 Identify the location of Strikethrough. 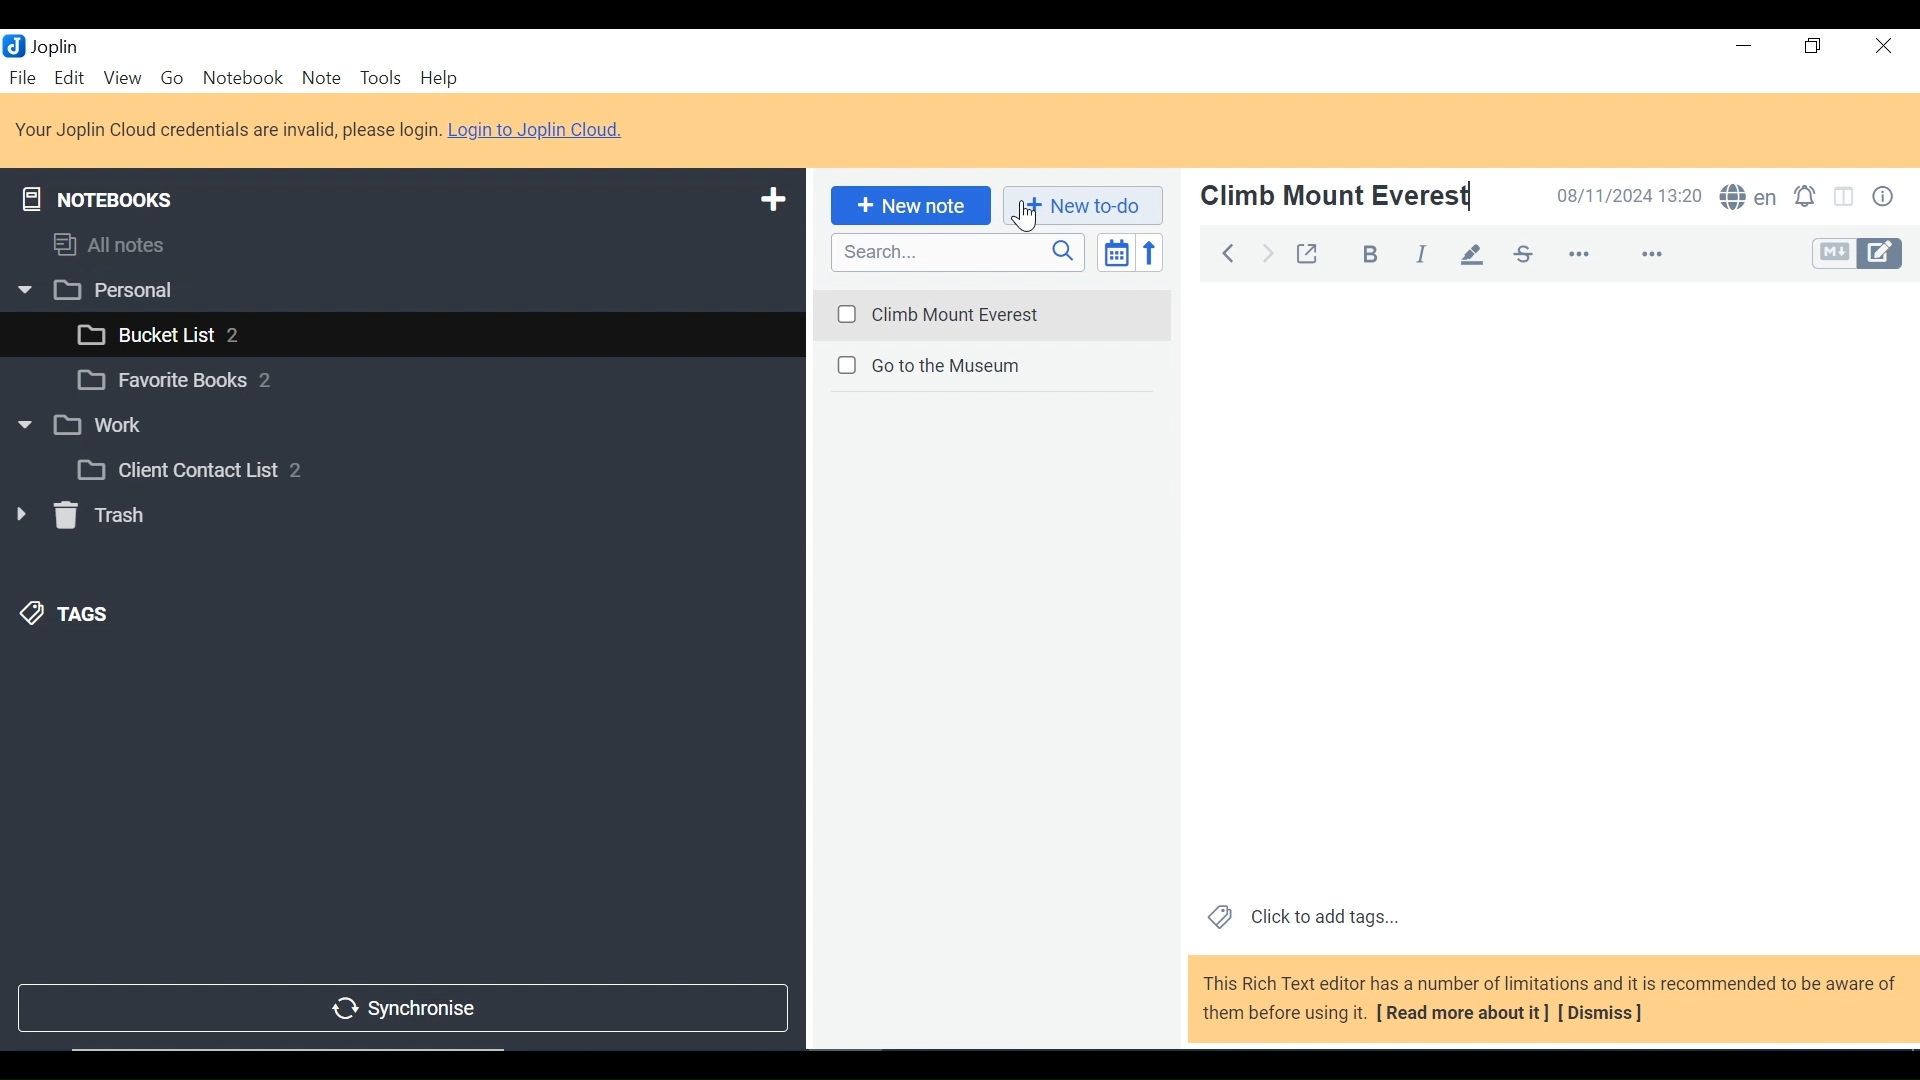
(1522, 253).